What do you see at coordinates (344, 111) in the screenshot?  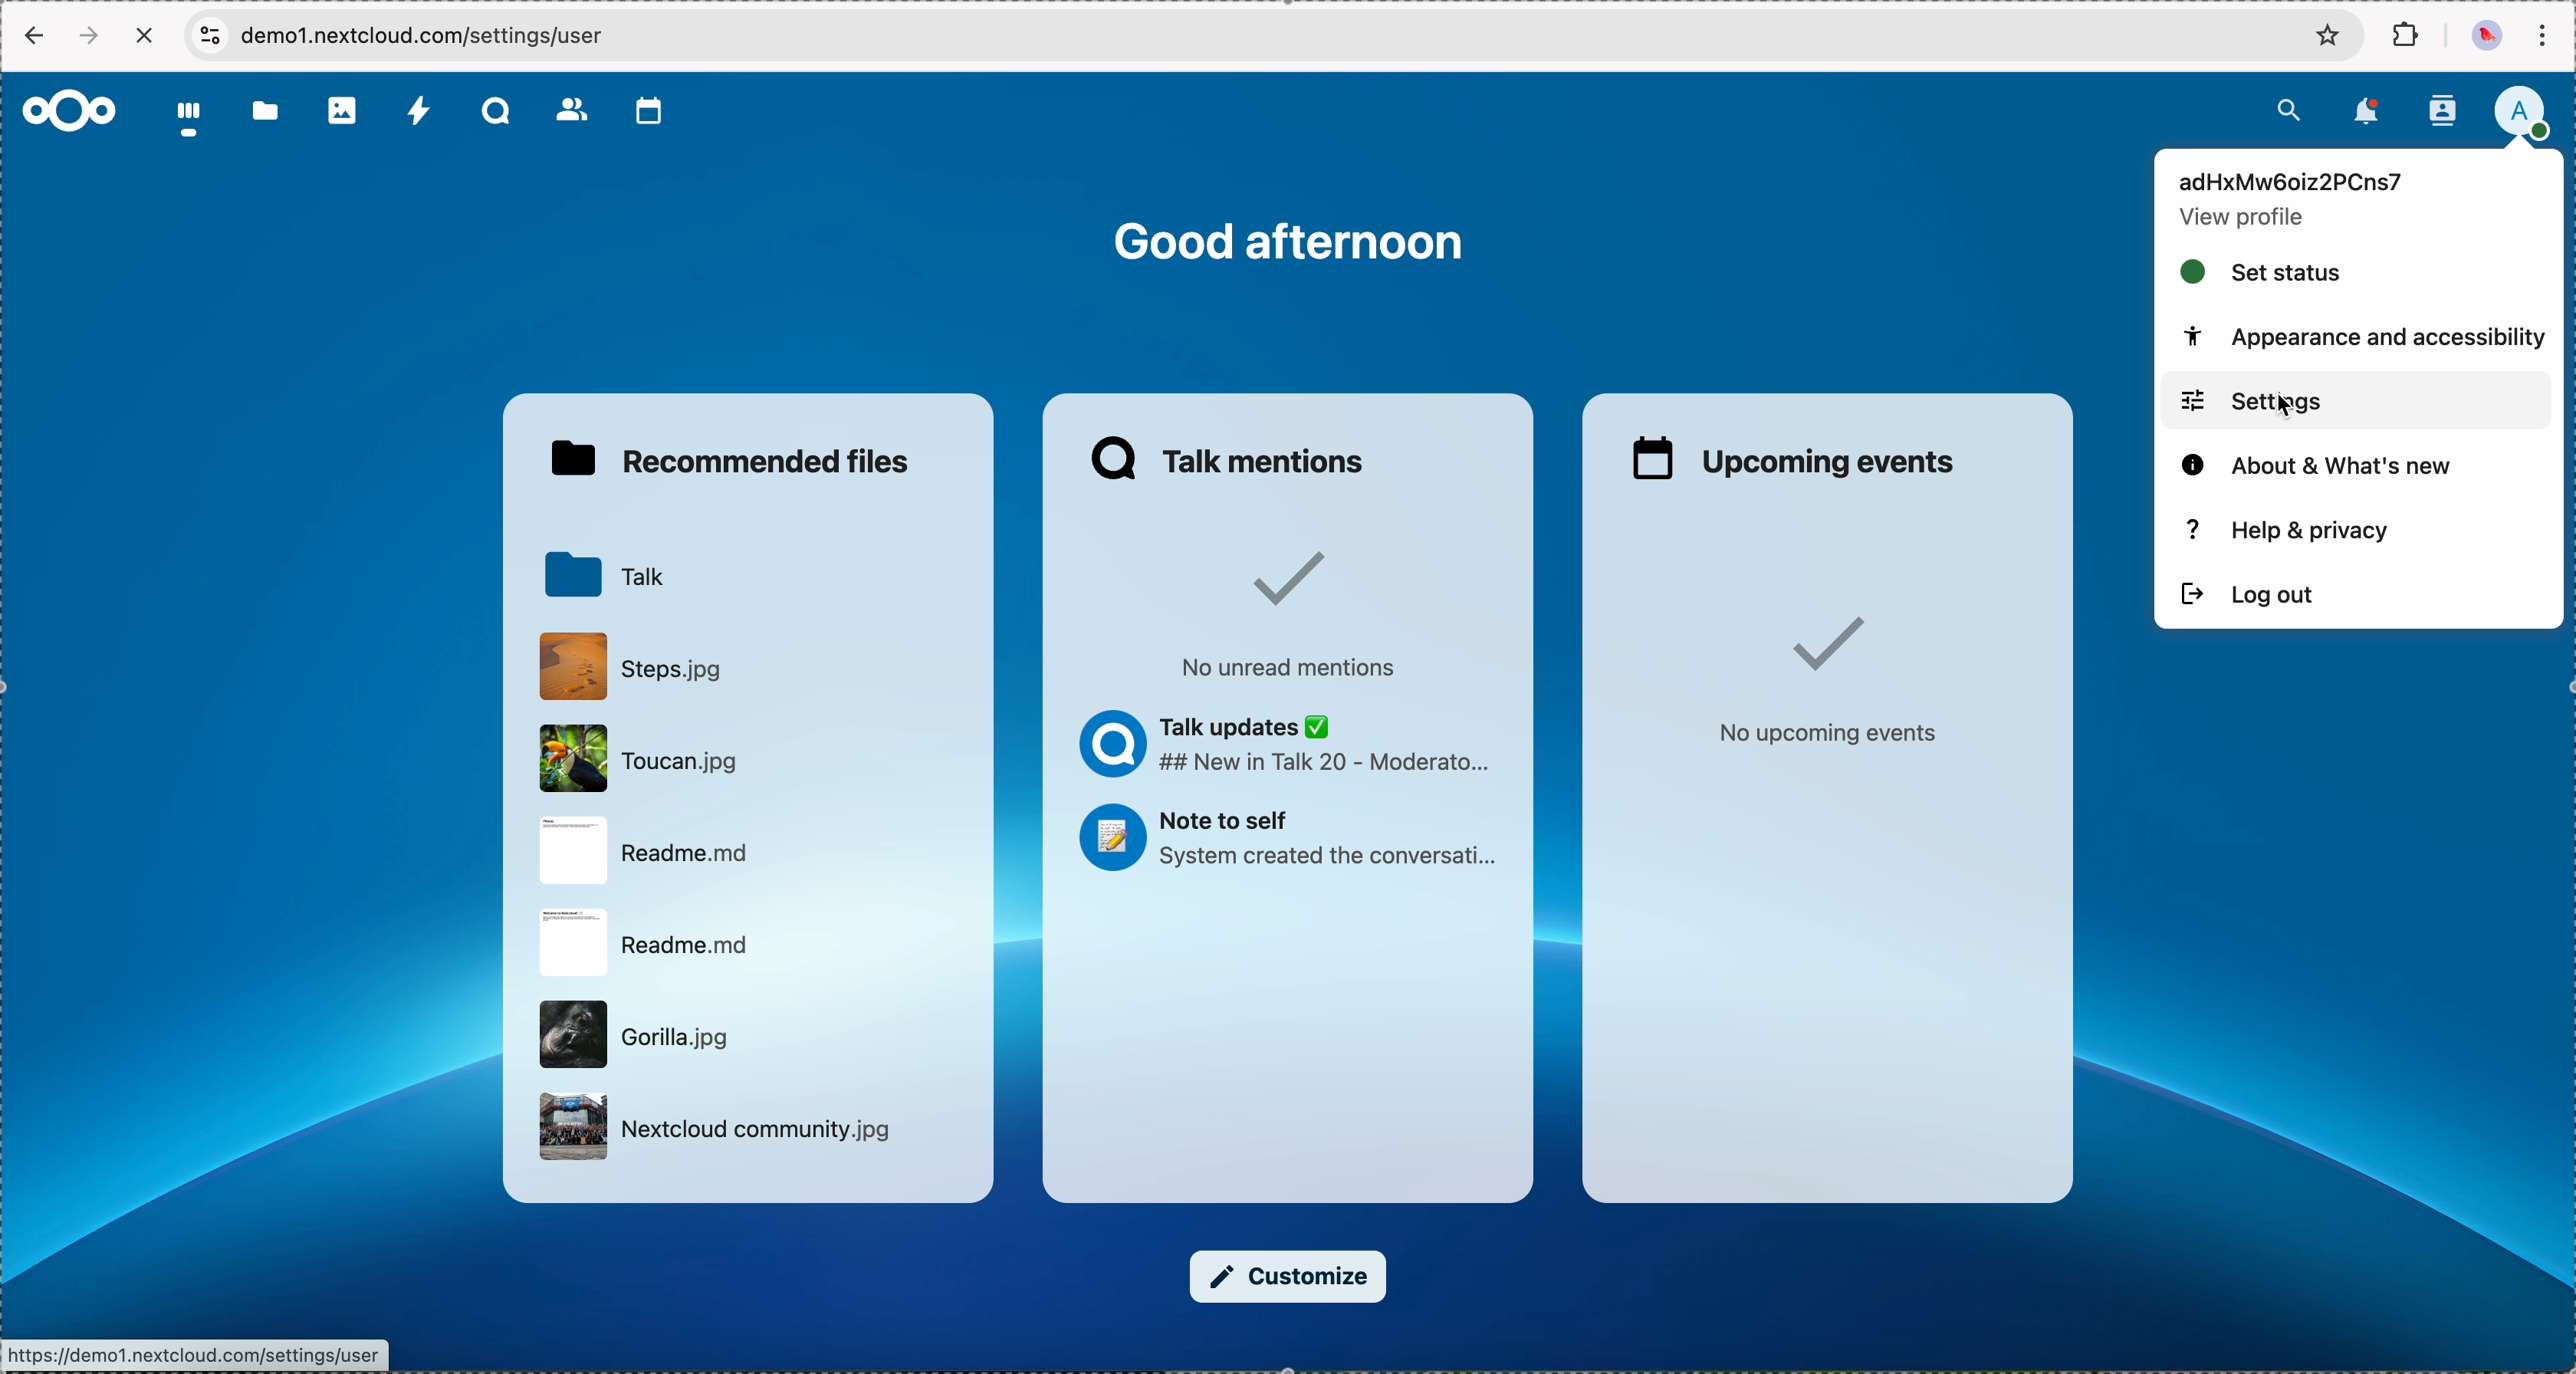 I see `photos` at bounding box center [344, 111].